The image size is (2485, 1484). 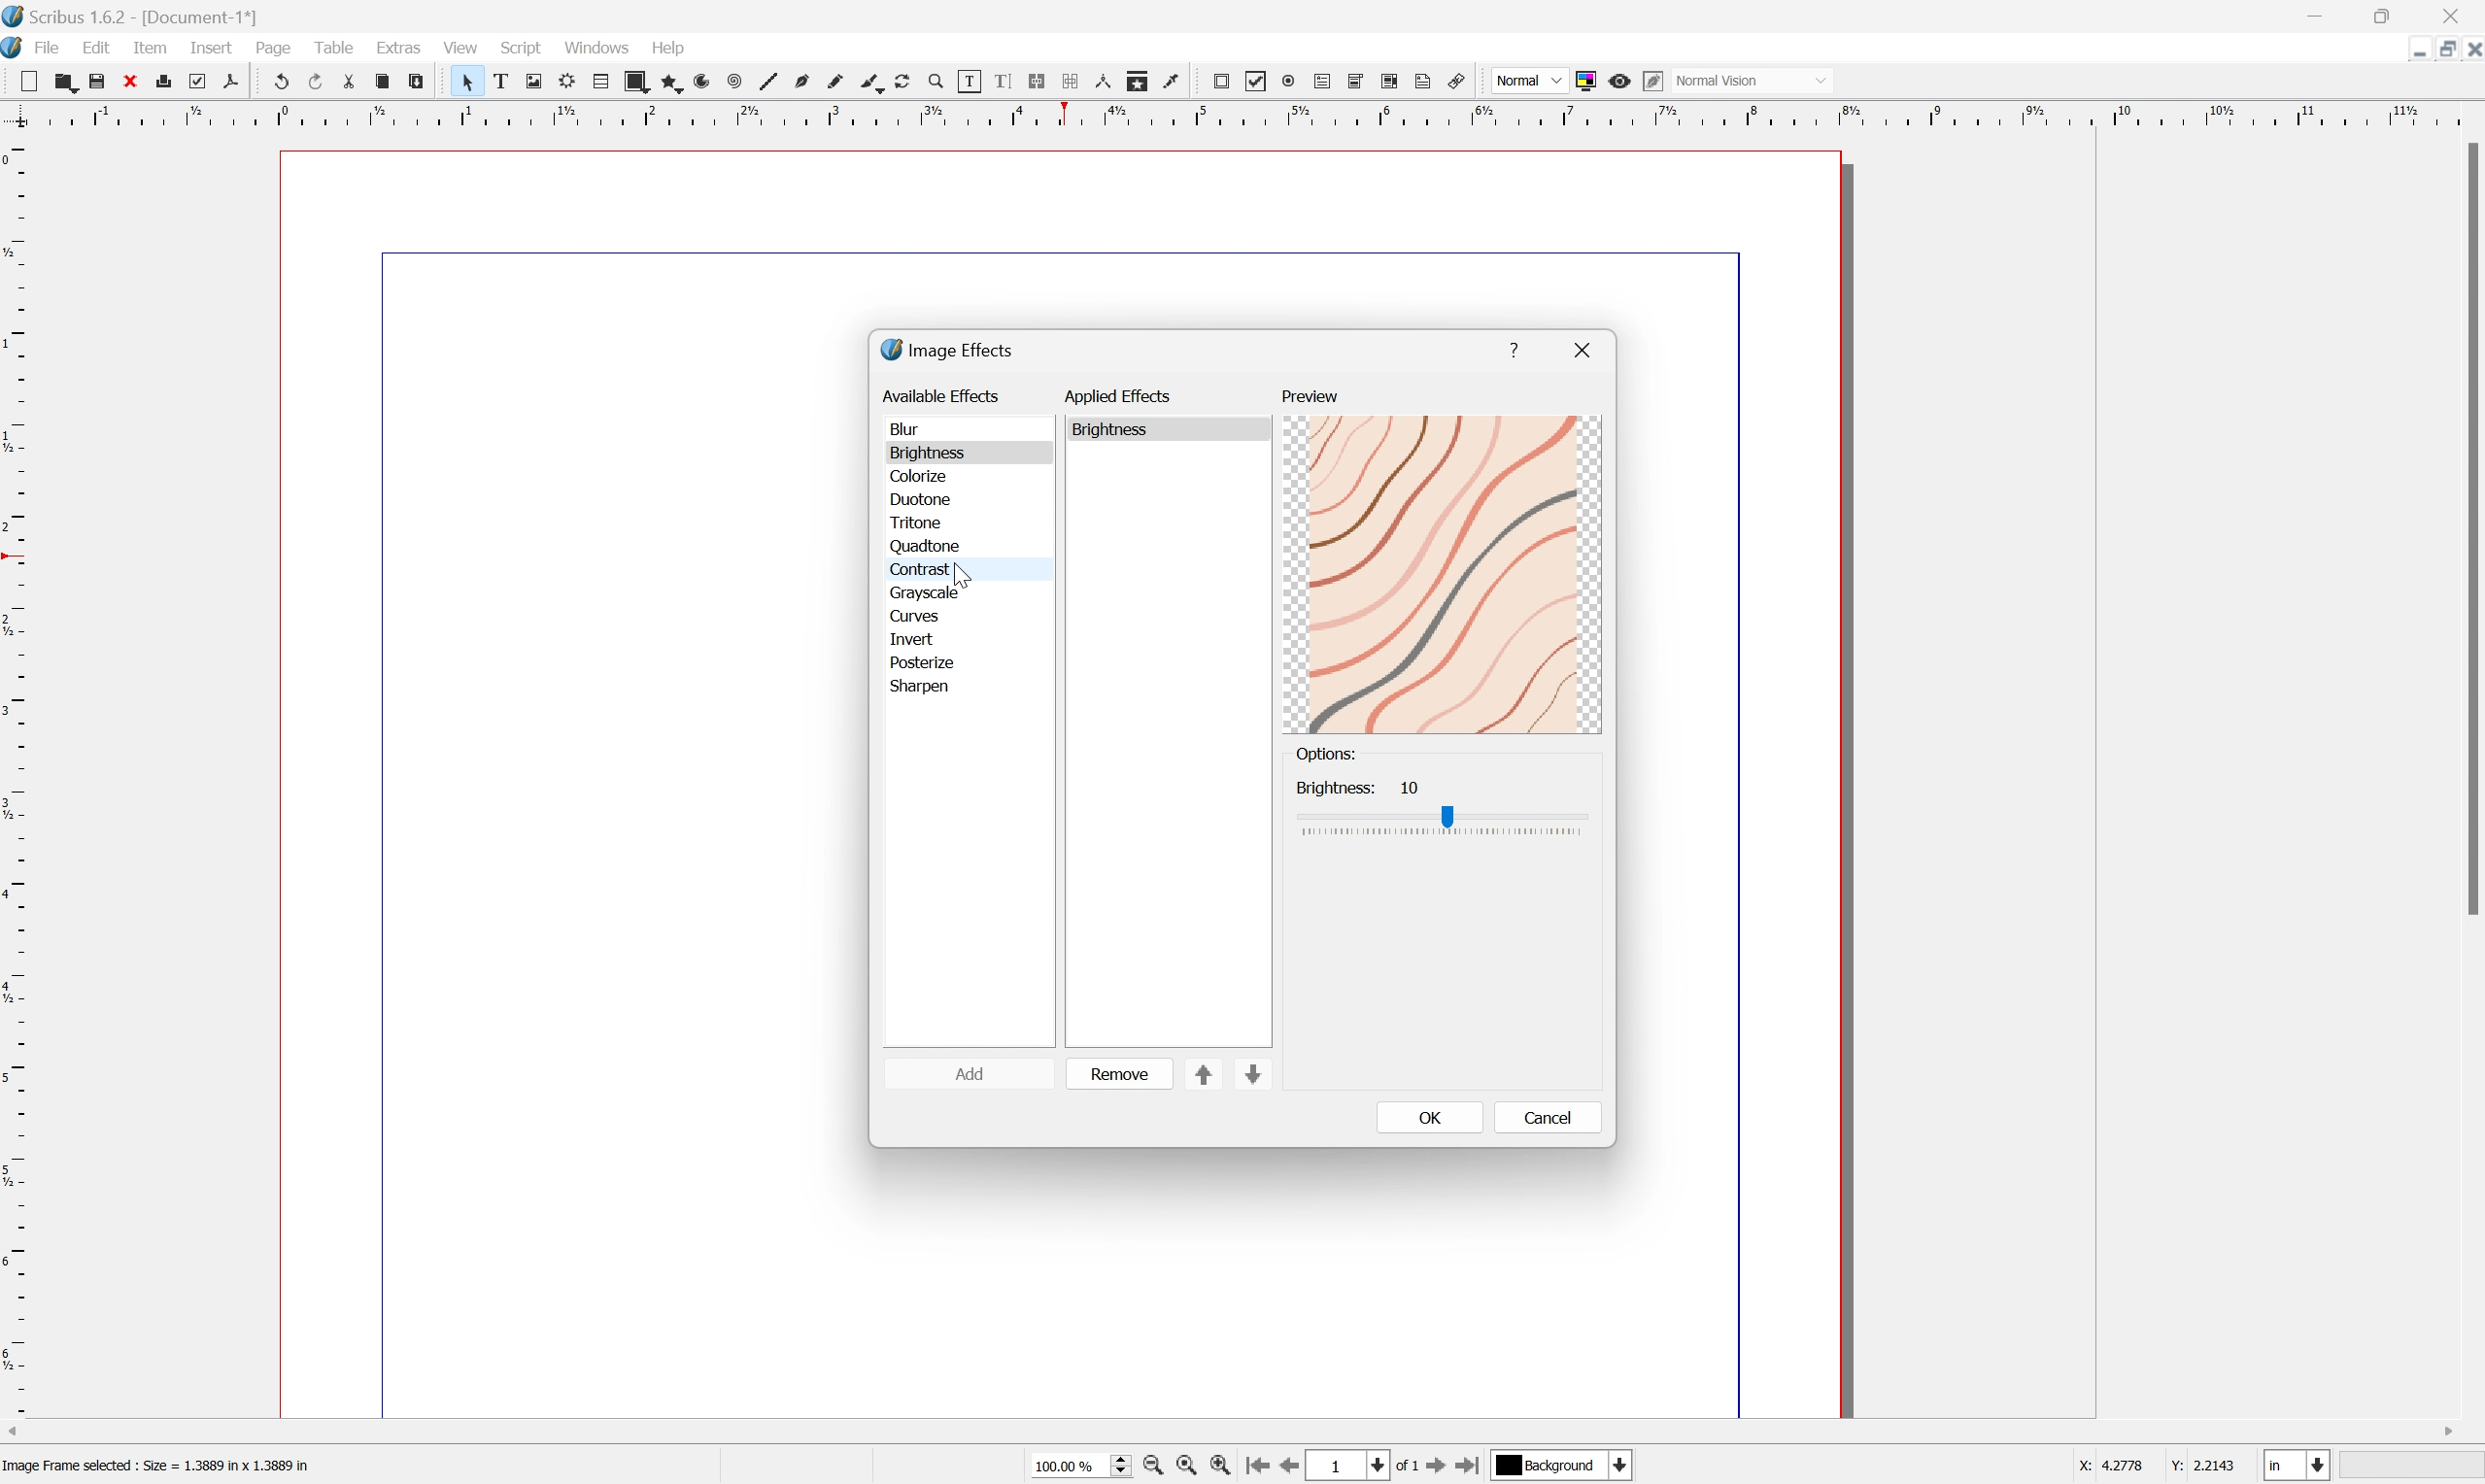 What do you see at coordinates (522, 49) in the screenshot?
I see `Script` at bounding box center [522, 49].